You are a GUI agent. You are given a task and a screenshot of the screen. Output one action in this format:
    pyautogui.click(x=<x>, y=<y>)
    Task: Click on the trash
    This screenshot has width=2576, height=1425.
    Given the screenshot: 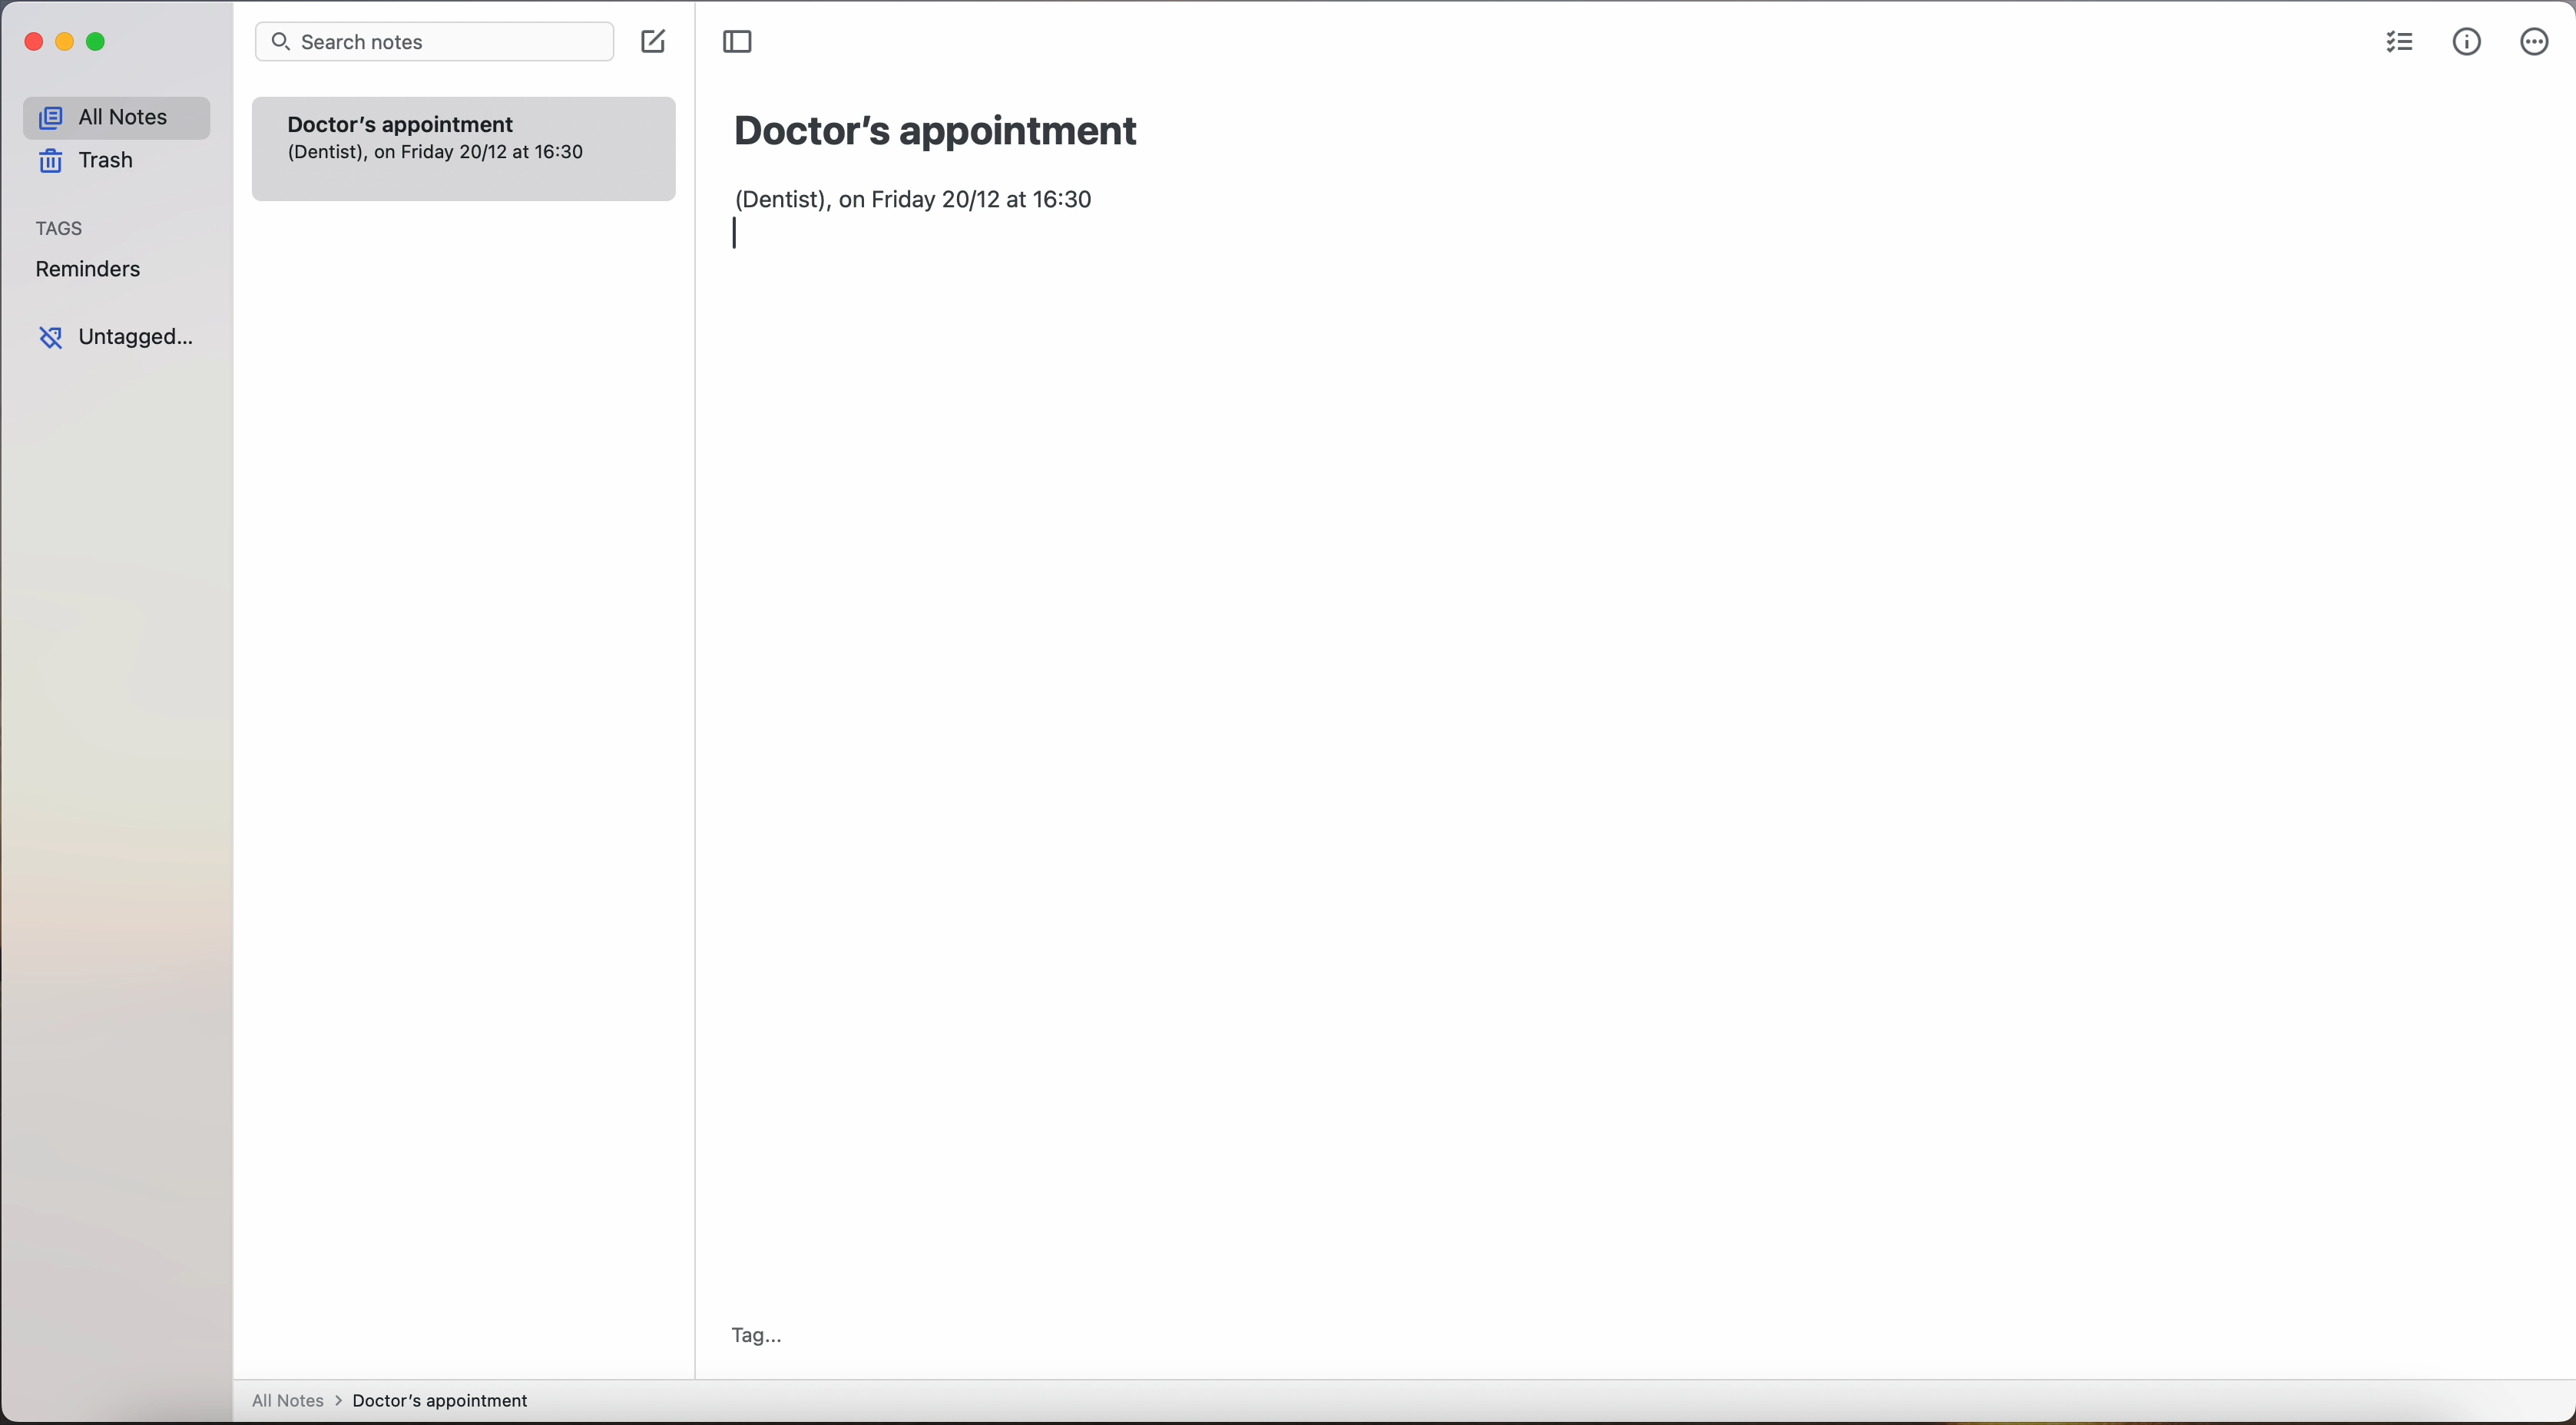 What is the action you would take?
    pyautogui.click(x=90, y=162)
    